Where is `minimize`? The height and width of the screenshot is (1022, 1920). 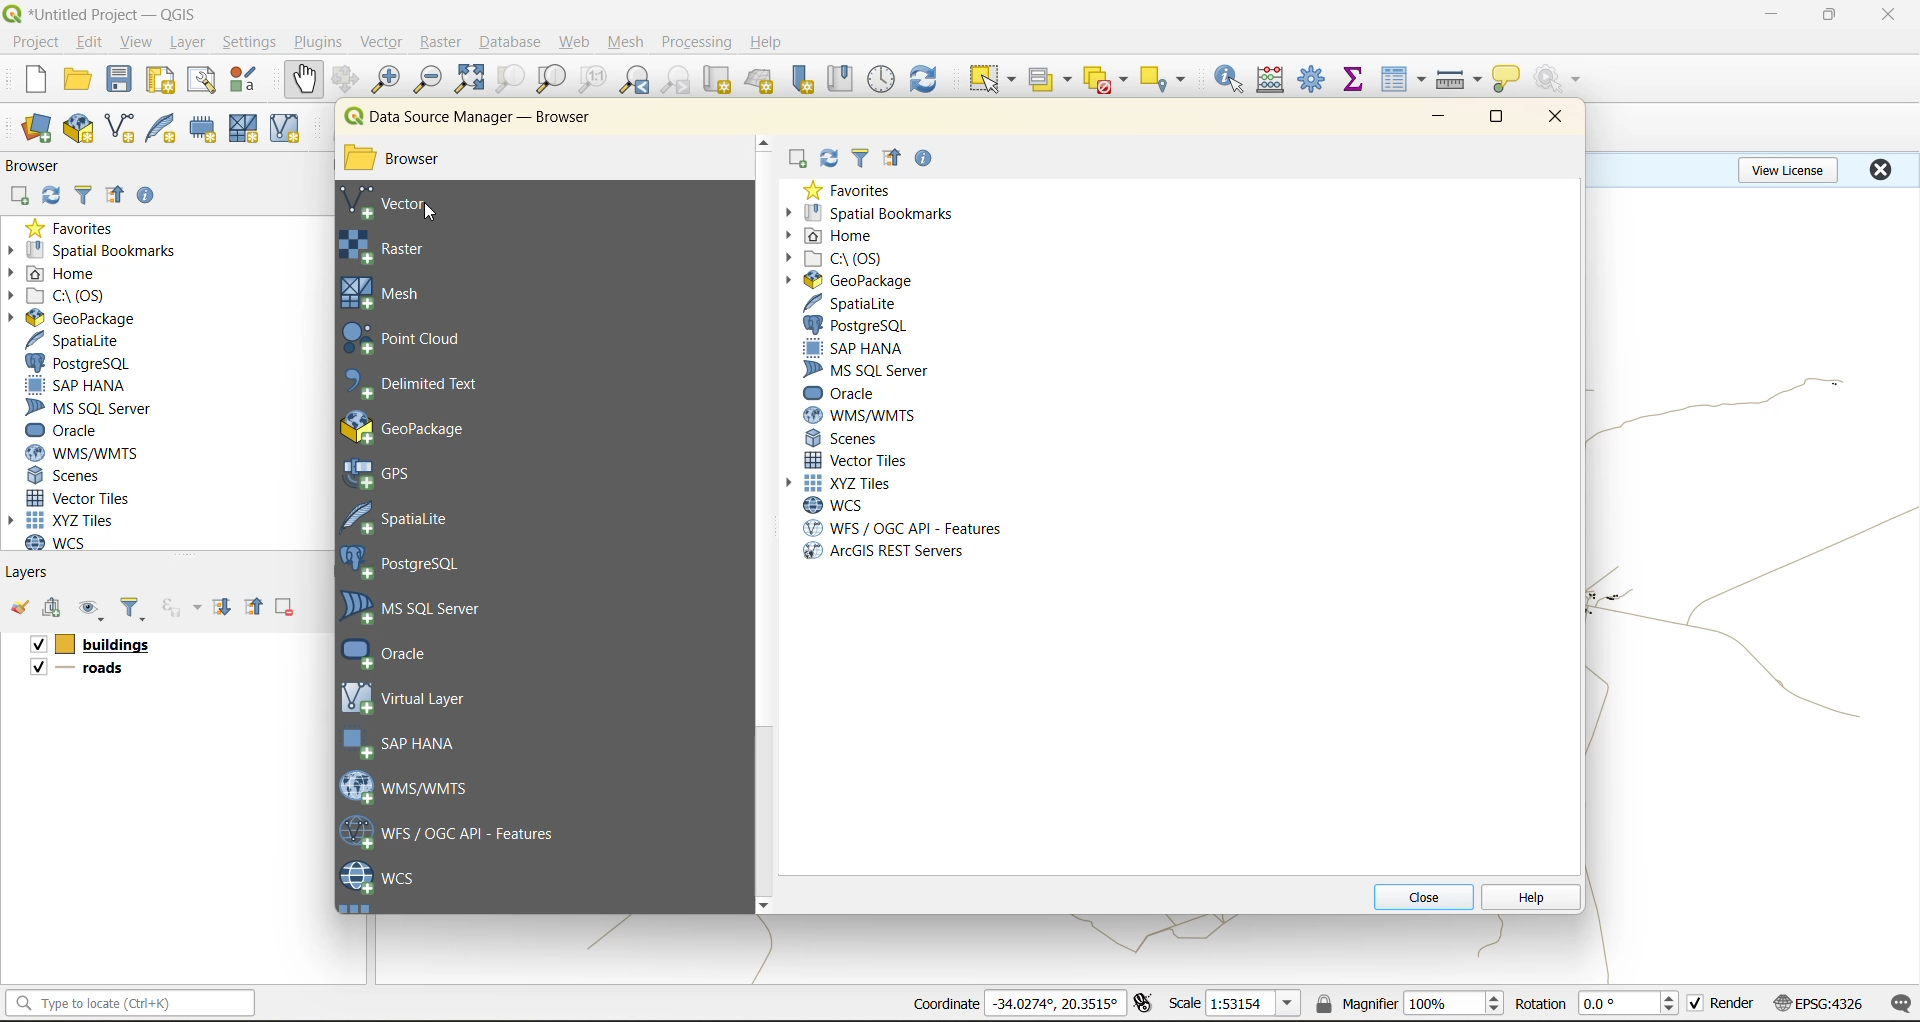 minimize is located at coordinates (1771, 14).